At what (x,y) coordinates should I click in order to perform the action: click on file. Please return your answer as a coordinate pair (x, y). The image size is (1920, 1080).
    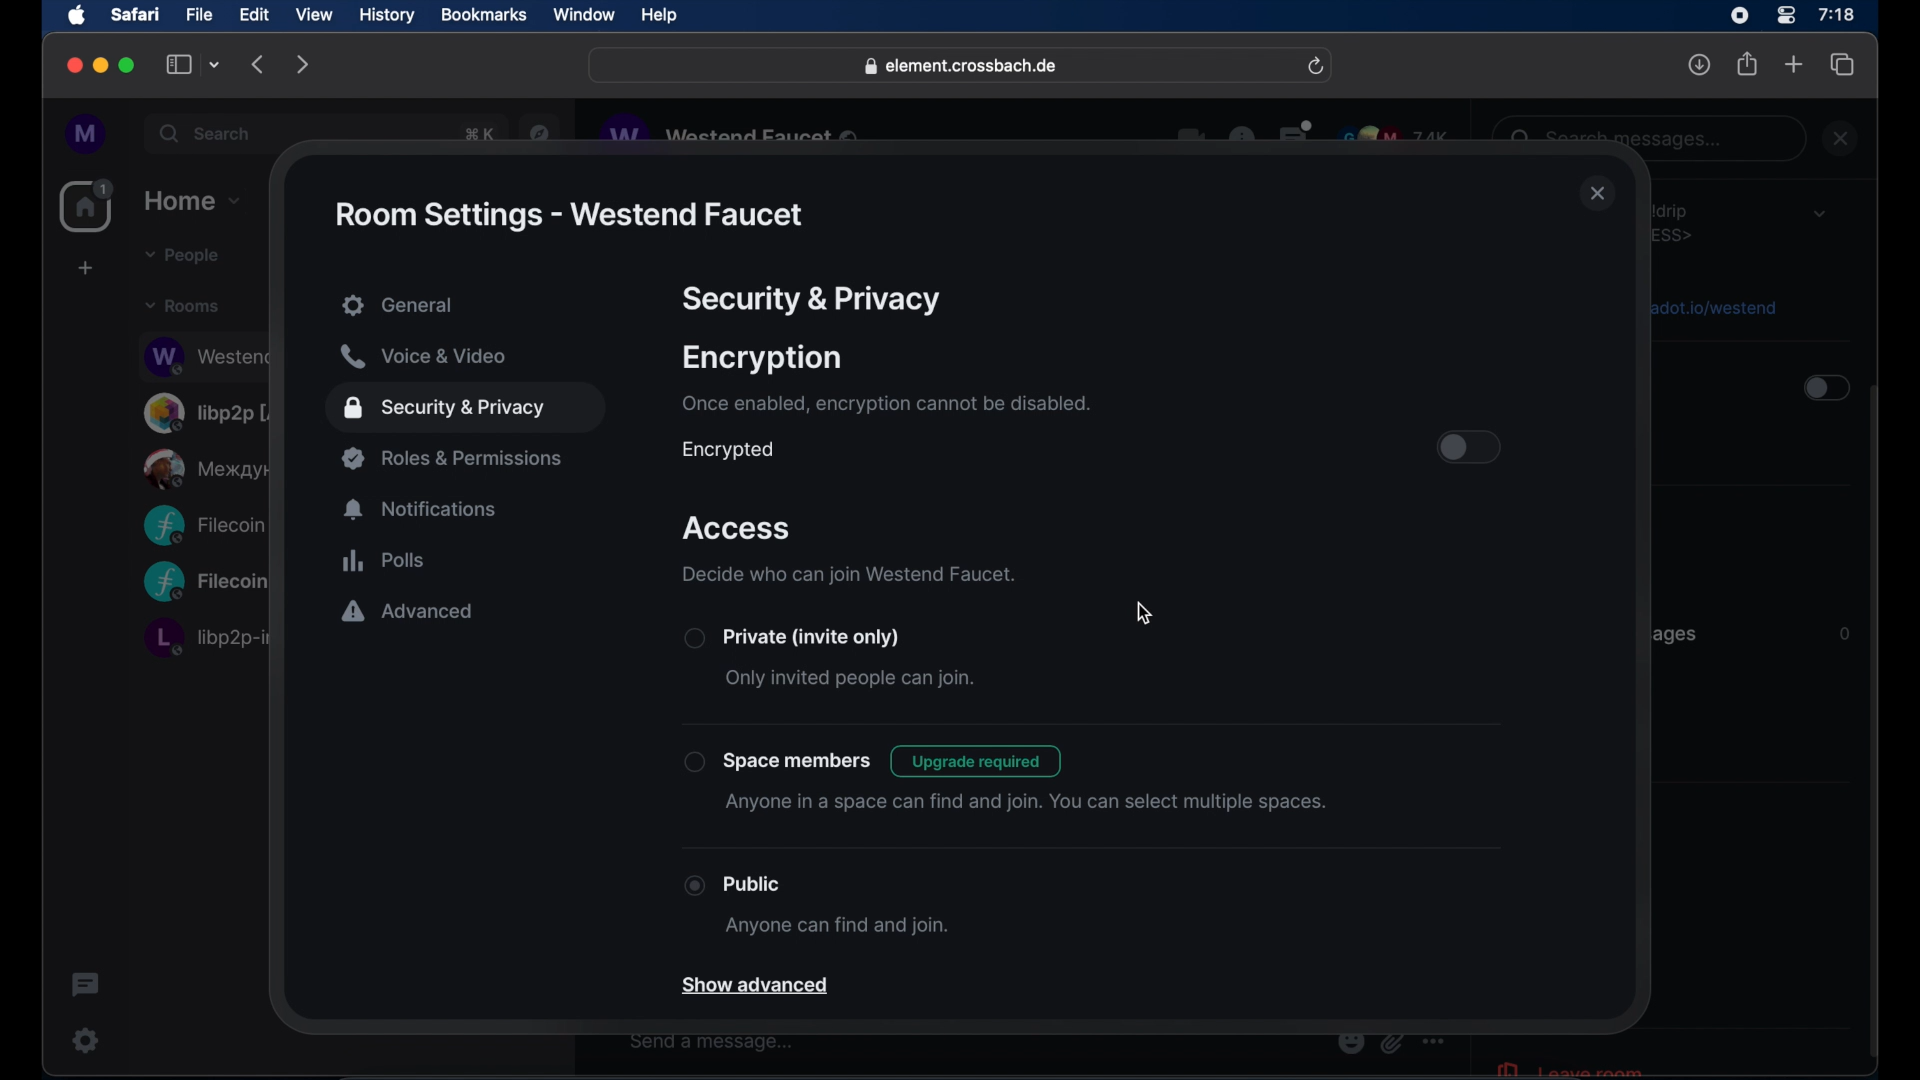
    Looking at the image, I should click on (199, 15).